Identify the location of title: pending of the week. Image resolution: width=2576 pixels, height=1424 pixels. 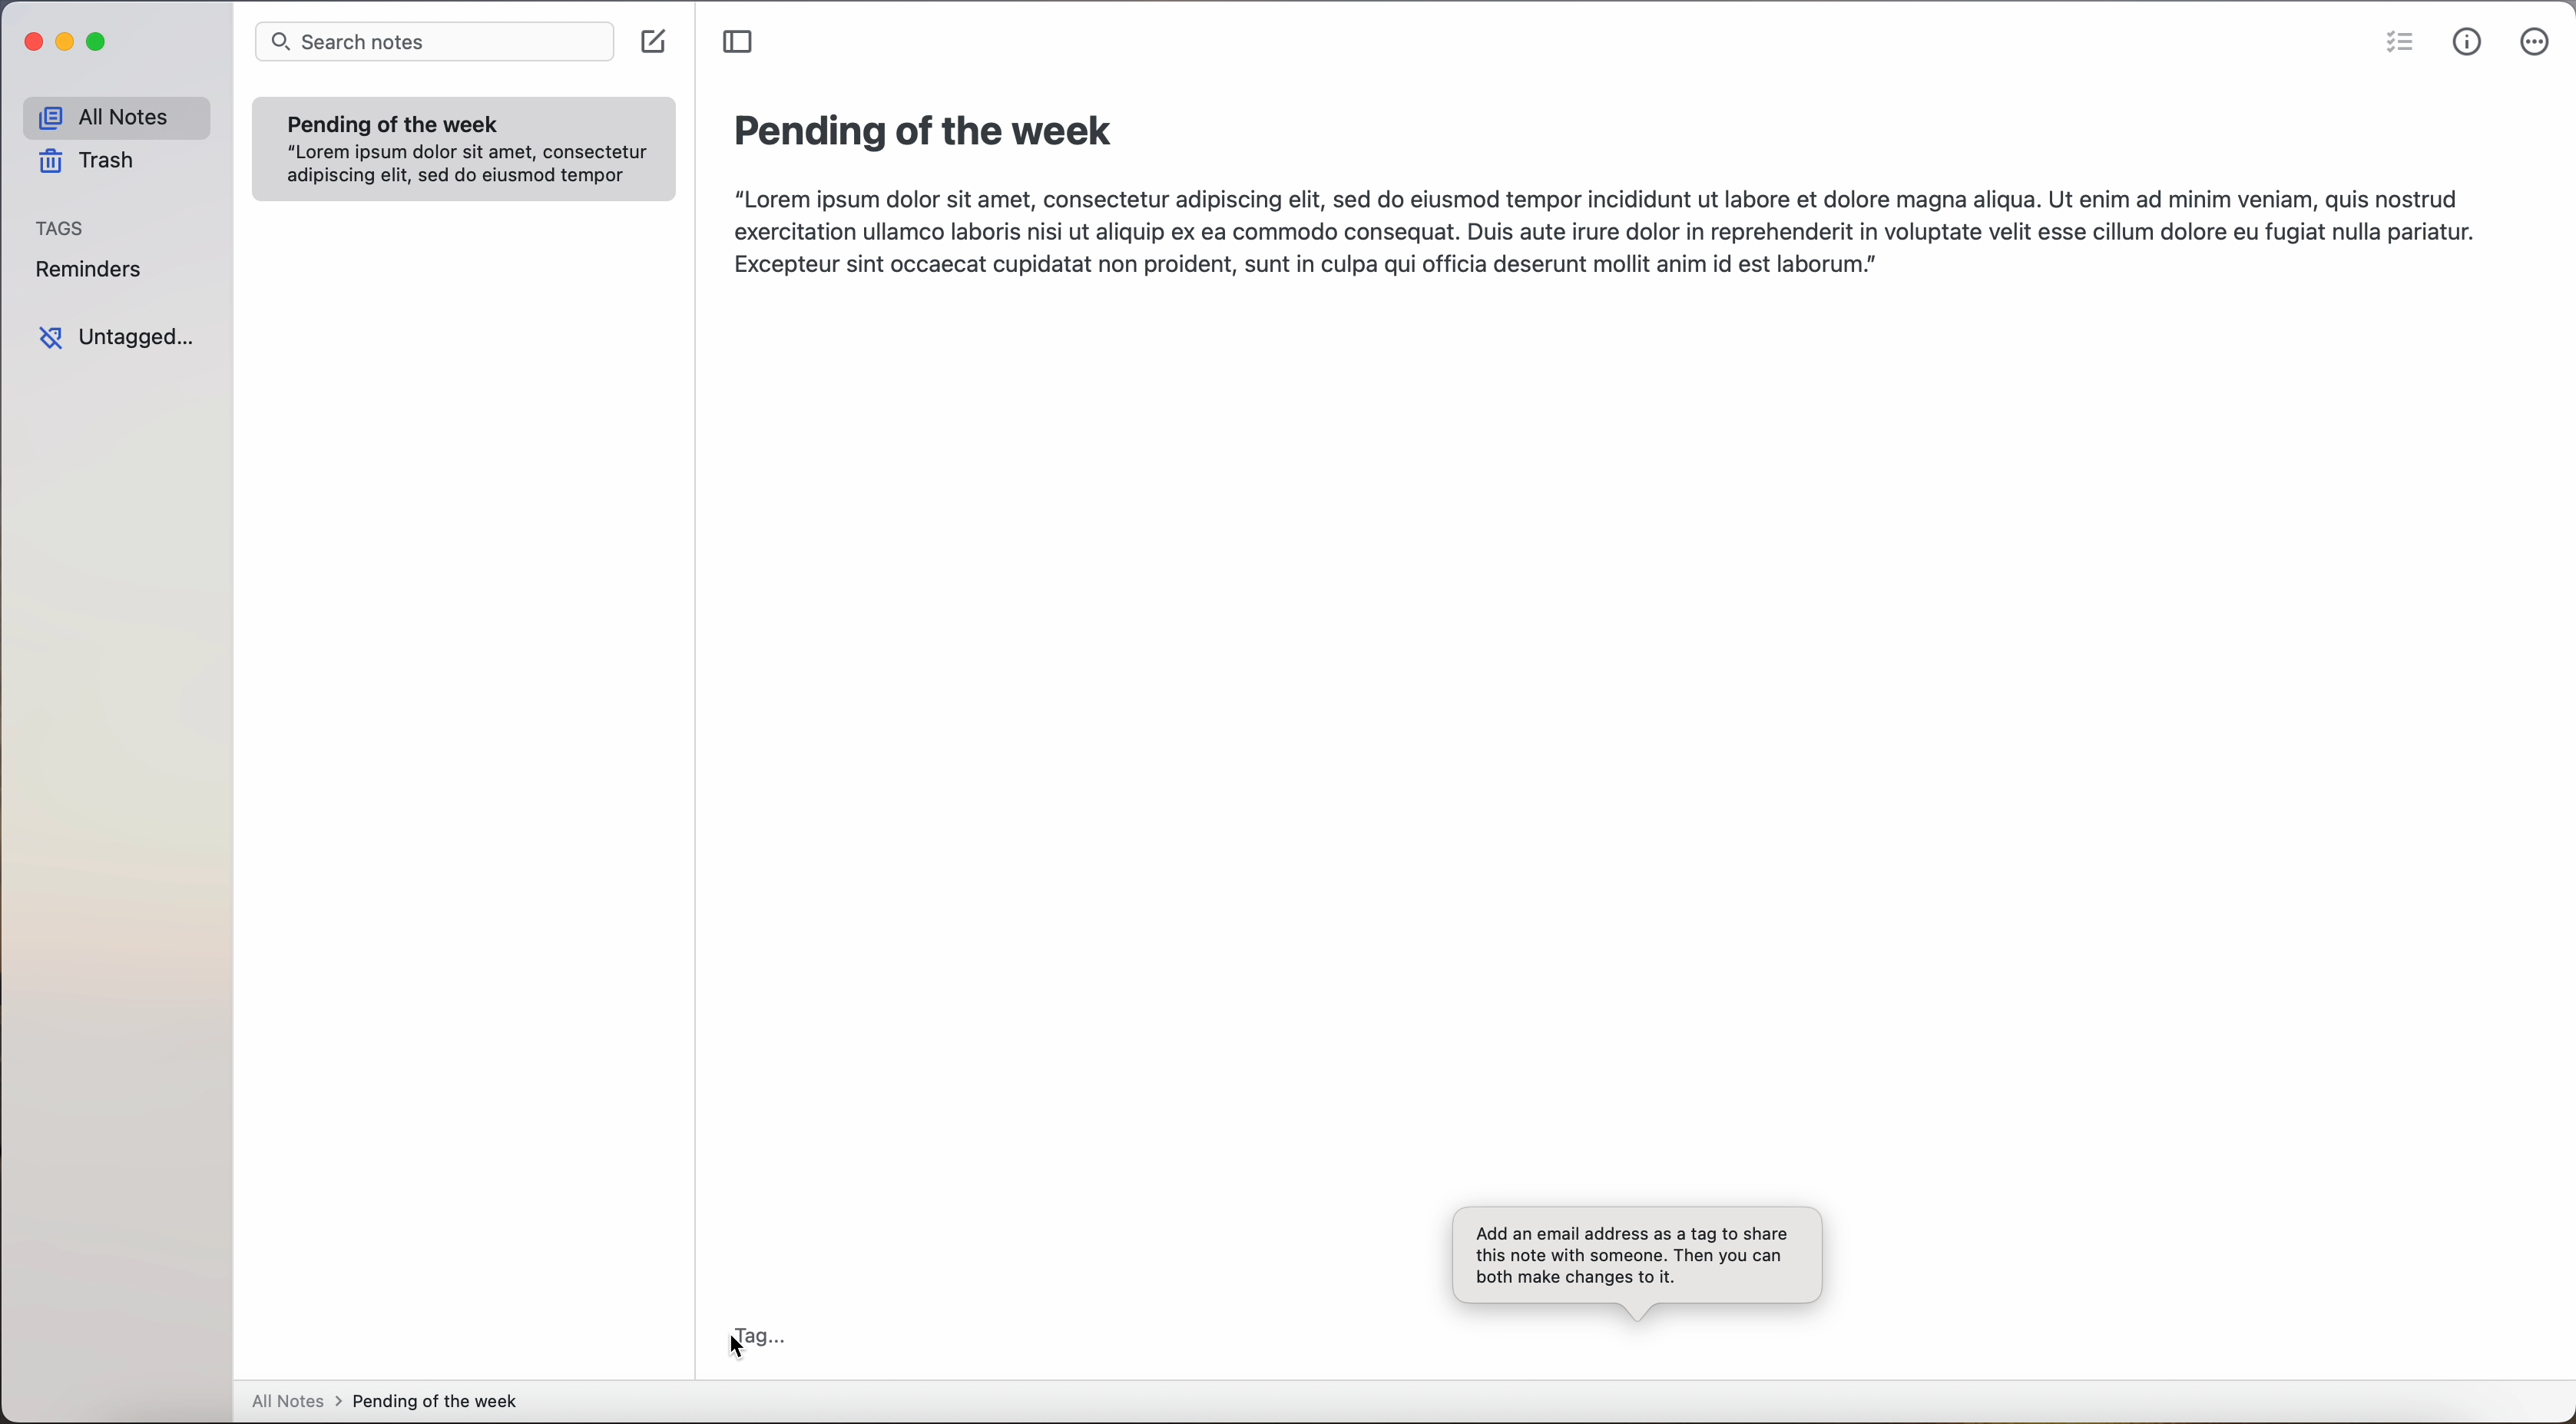
(930, 133).